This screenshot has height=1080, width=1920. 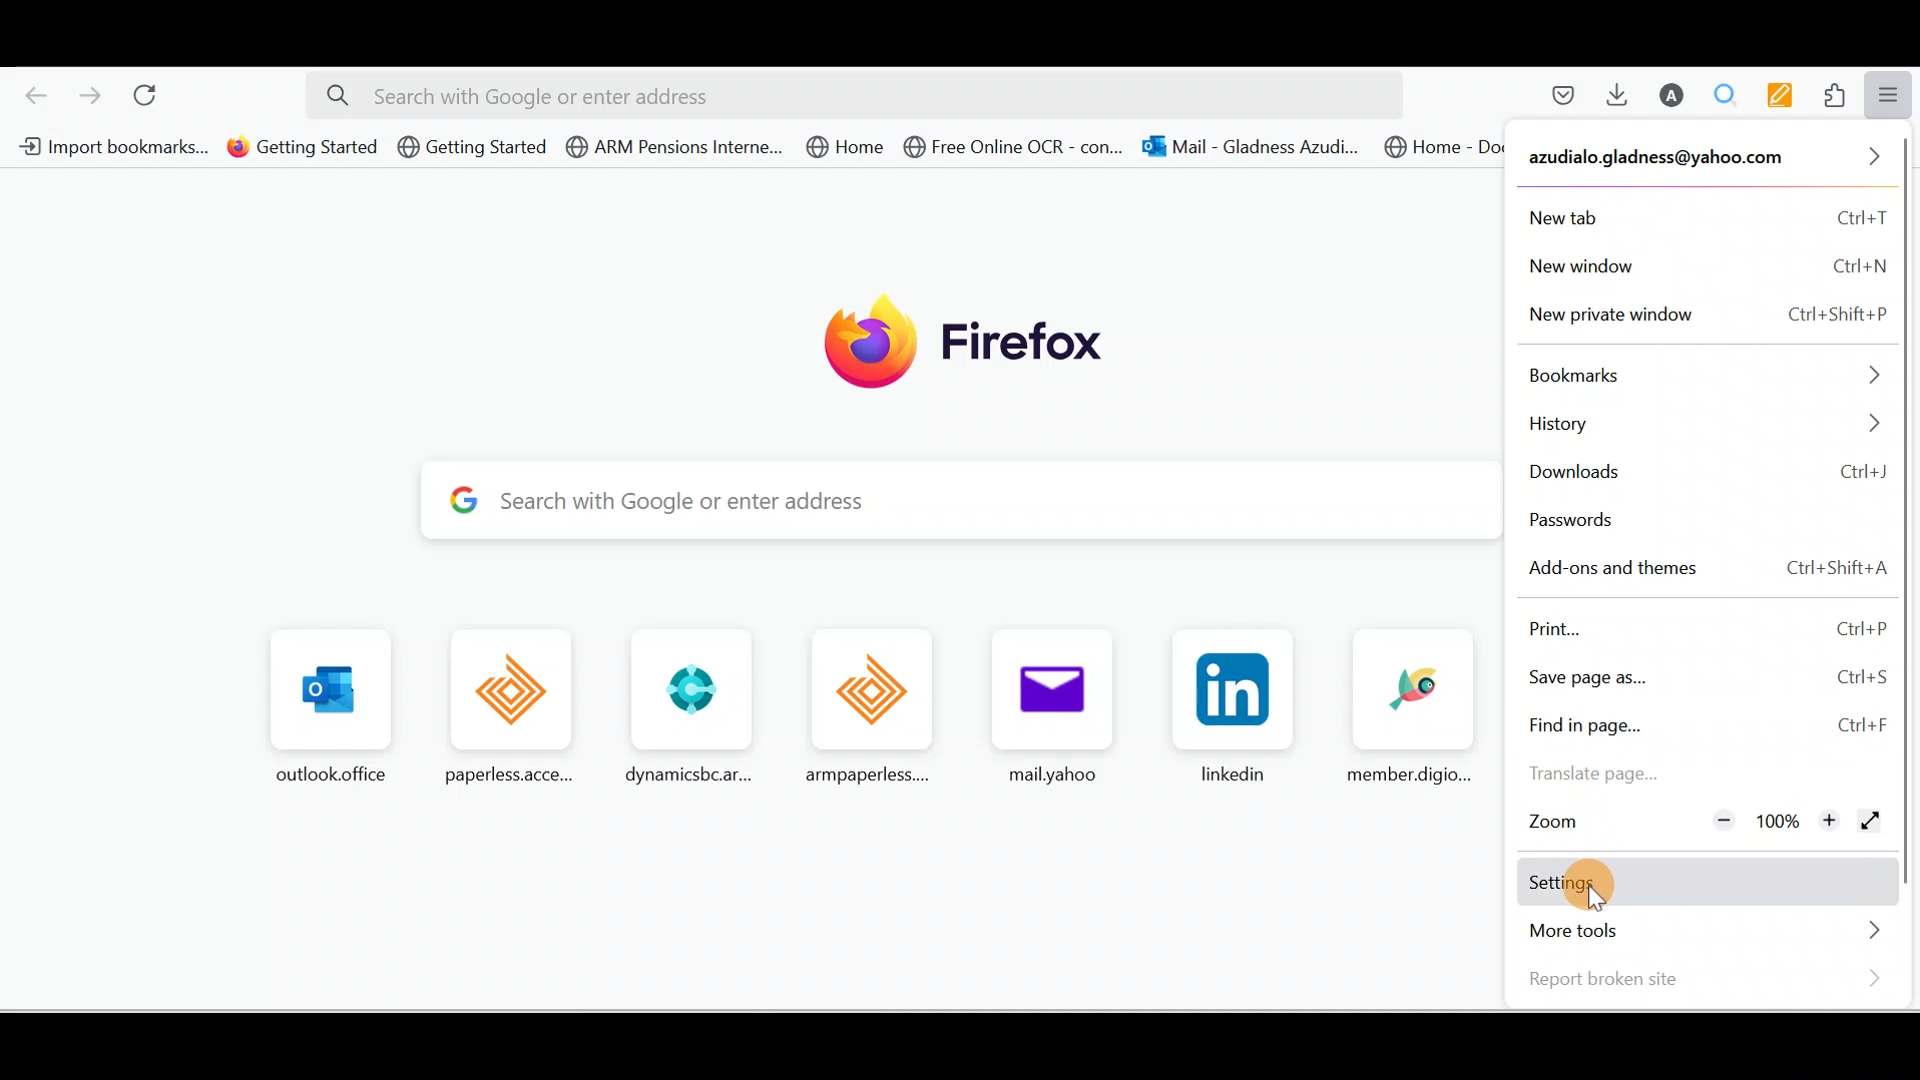 What do you see at coordinates (1721, 213) in the screenshot?
I see `New tab` at bounding box center [1721, 213].